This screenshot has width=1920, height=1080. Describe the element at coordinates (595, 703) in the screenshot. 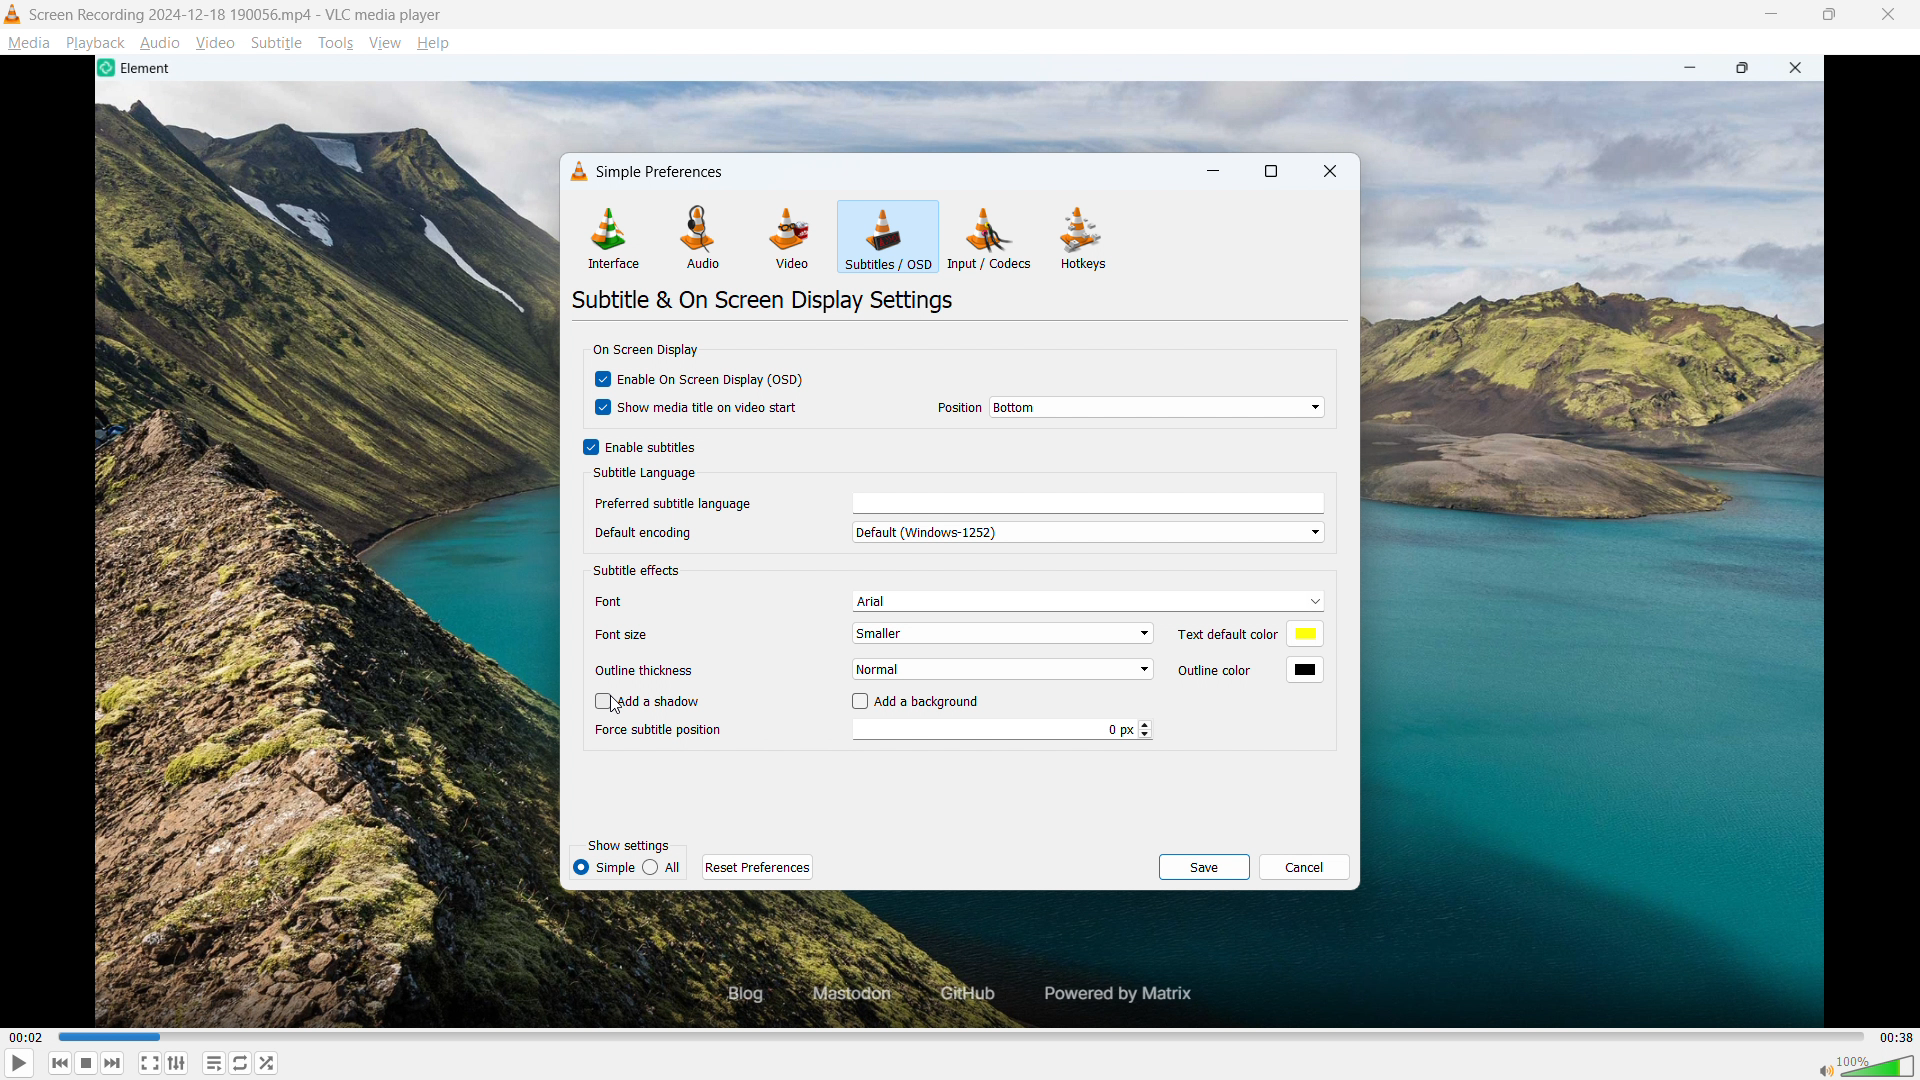

I see `checkbox` at that location.